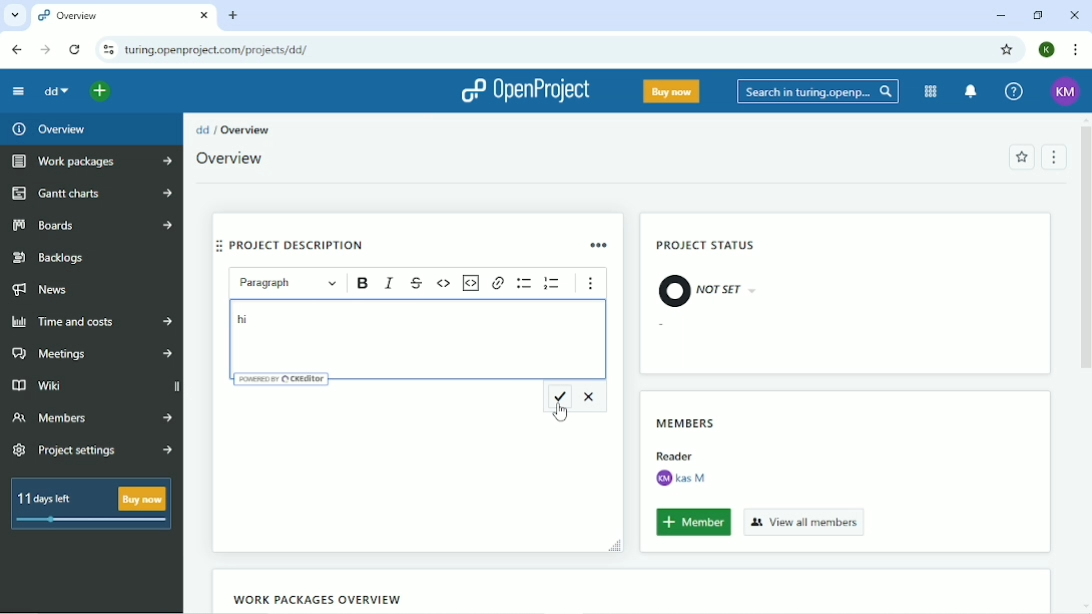 This screenshot has height=614, width=1092. What do you see at coordinates (59, 93) in the screenshot?
I see `dd` at bounding box center [59, 93].